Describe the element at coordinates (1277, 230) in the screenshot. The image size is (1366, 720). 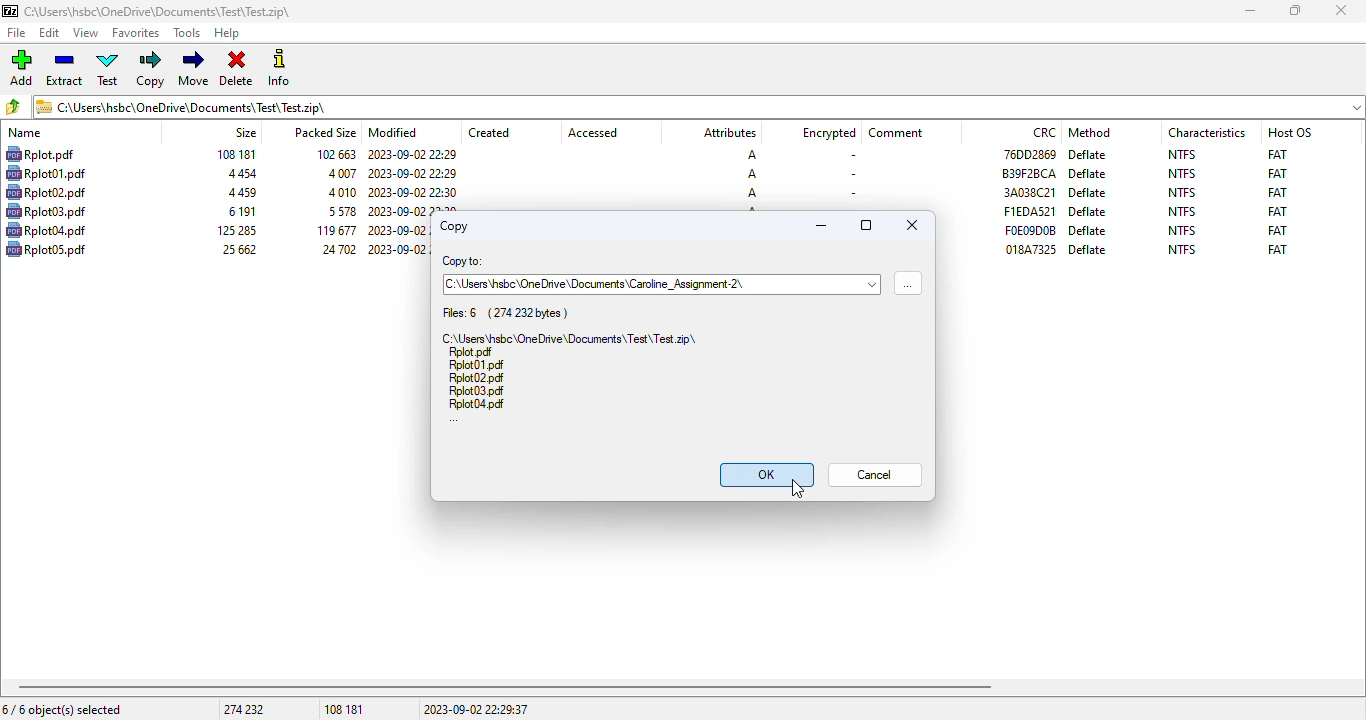
I see `FAT` at that location.